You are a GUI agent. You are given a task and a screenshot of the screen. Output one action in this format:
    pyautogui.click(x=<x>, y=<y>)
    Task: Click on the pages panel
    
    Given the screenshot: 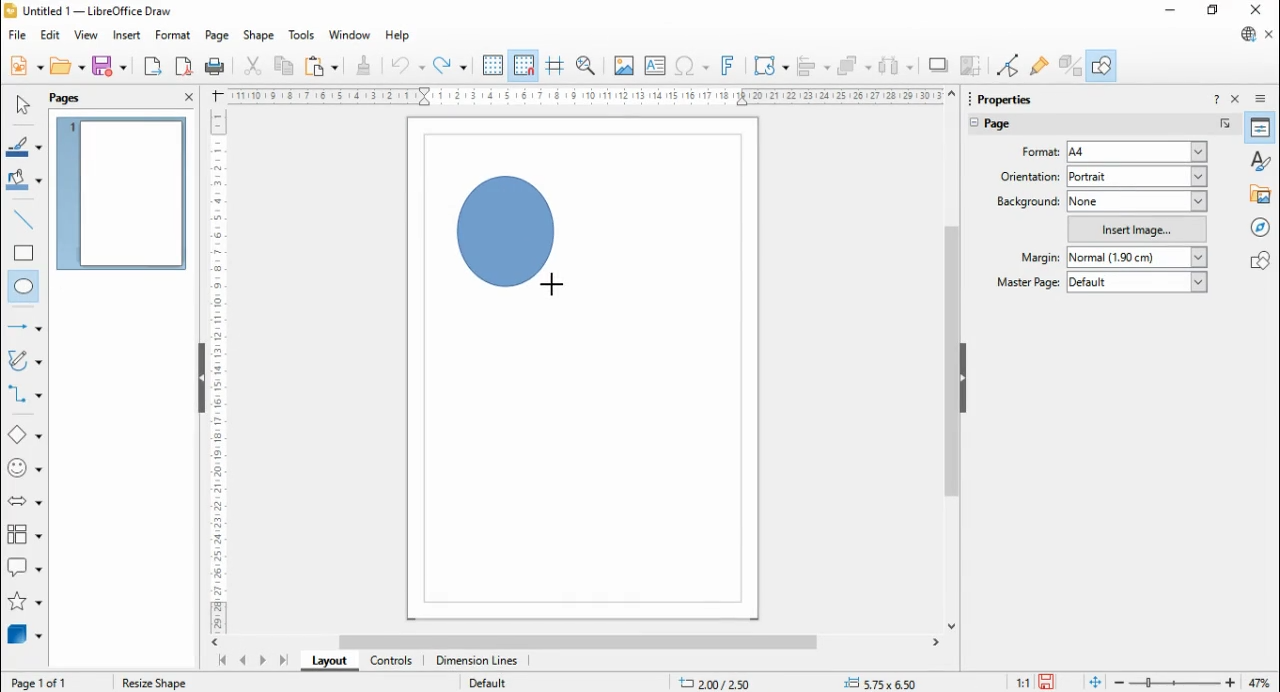 What is the action you would take?
    pyautogui.click(x=79, y=98)
    